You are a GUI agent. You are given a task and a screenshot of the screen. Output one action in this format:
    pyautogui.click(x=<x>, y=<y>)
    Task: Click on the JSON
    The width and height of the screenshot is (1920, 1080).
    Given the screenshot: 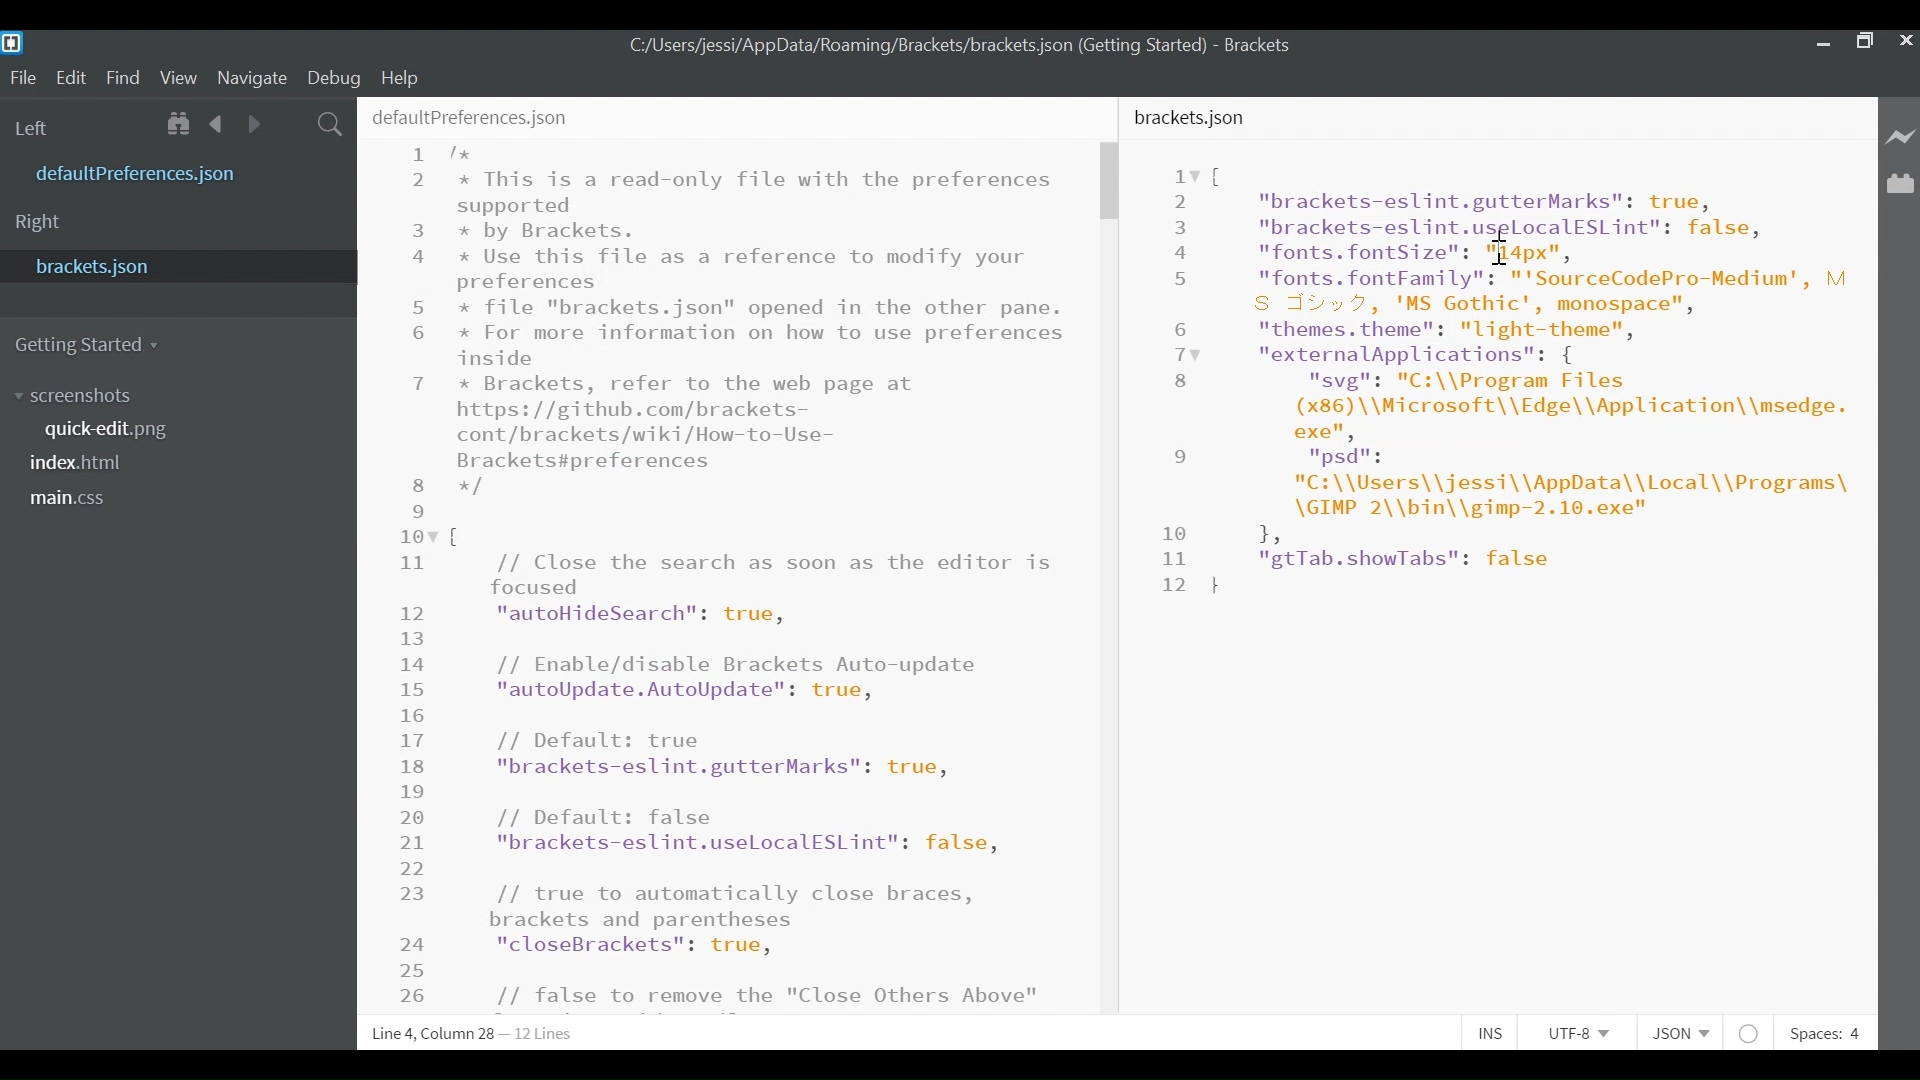 What is the action you would take?
    pyautogui.click(x=1676, y=1030)
    